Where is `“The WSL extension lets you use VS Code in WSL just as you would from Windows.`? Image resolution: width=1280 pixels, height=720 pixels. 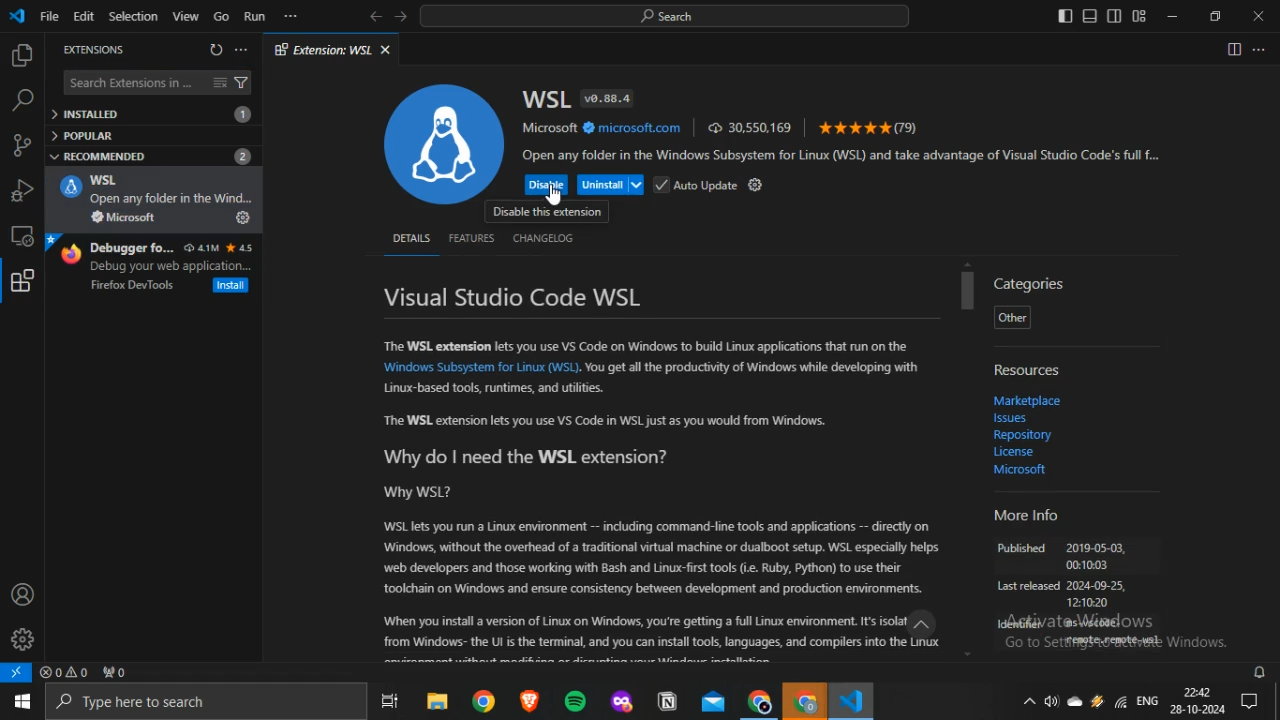 “The WSL extension lets you use VS Code in WSL just as you would from Windows. is located at coordinates (606, 423).